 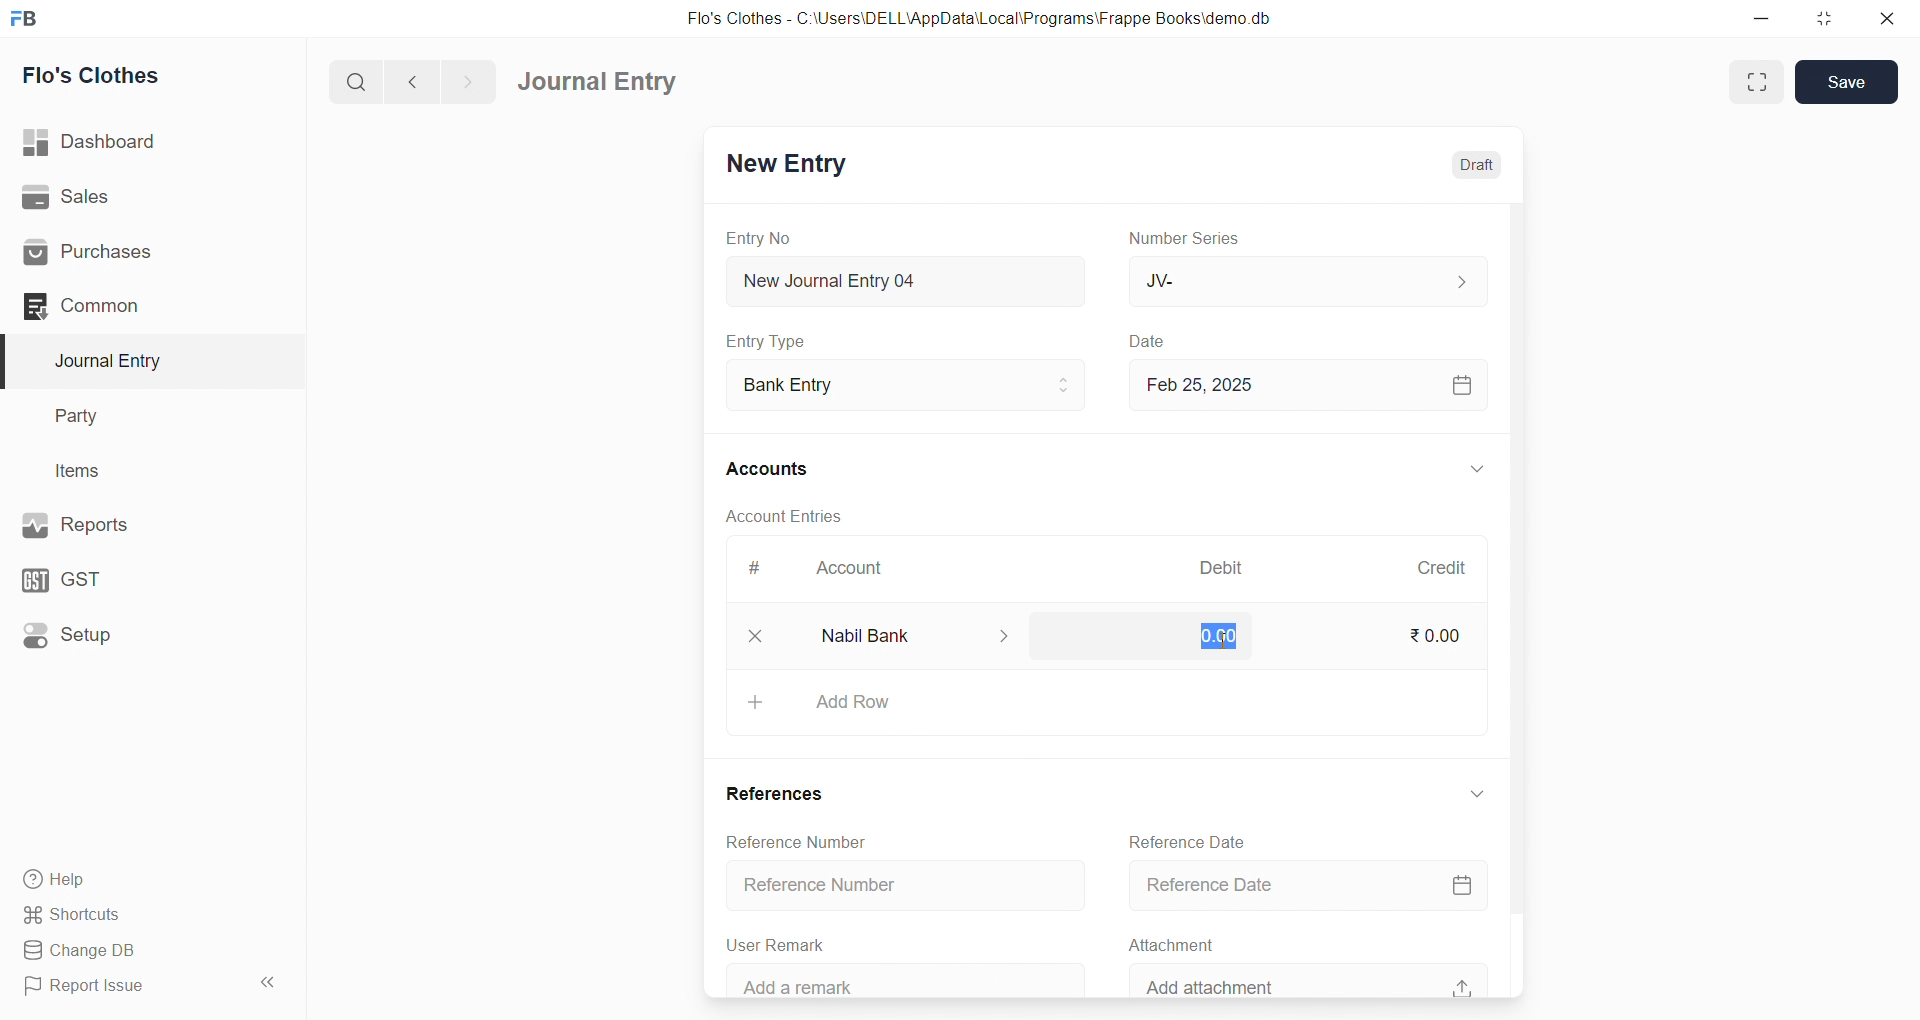 I want to click on Reference Date, so click(x=1303, y=887).